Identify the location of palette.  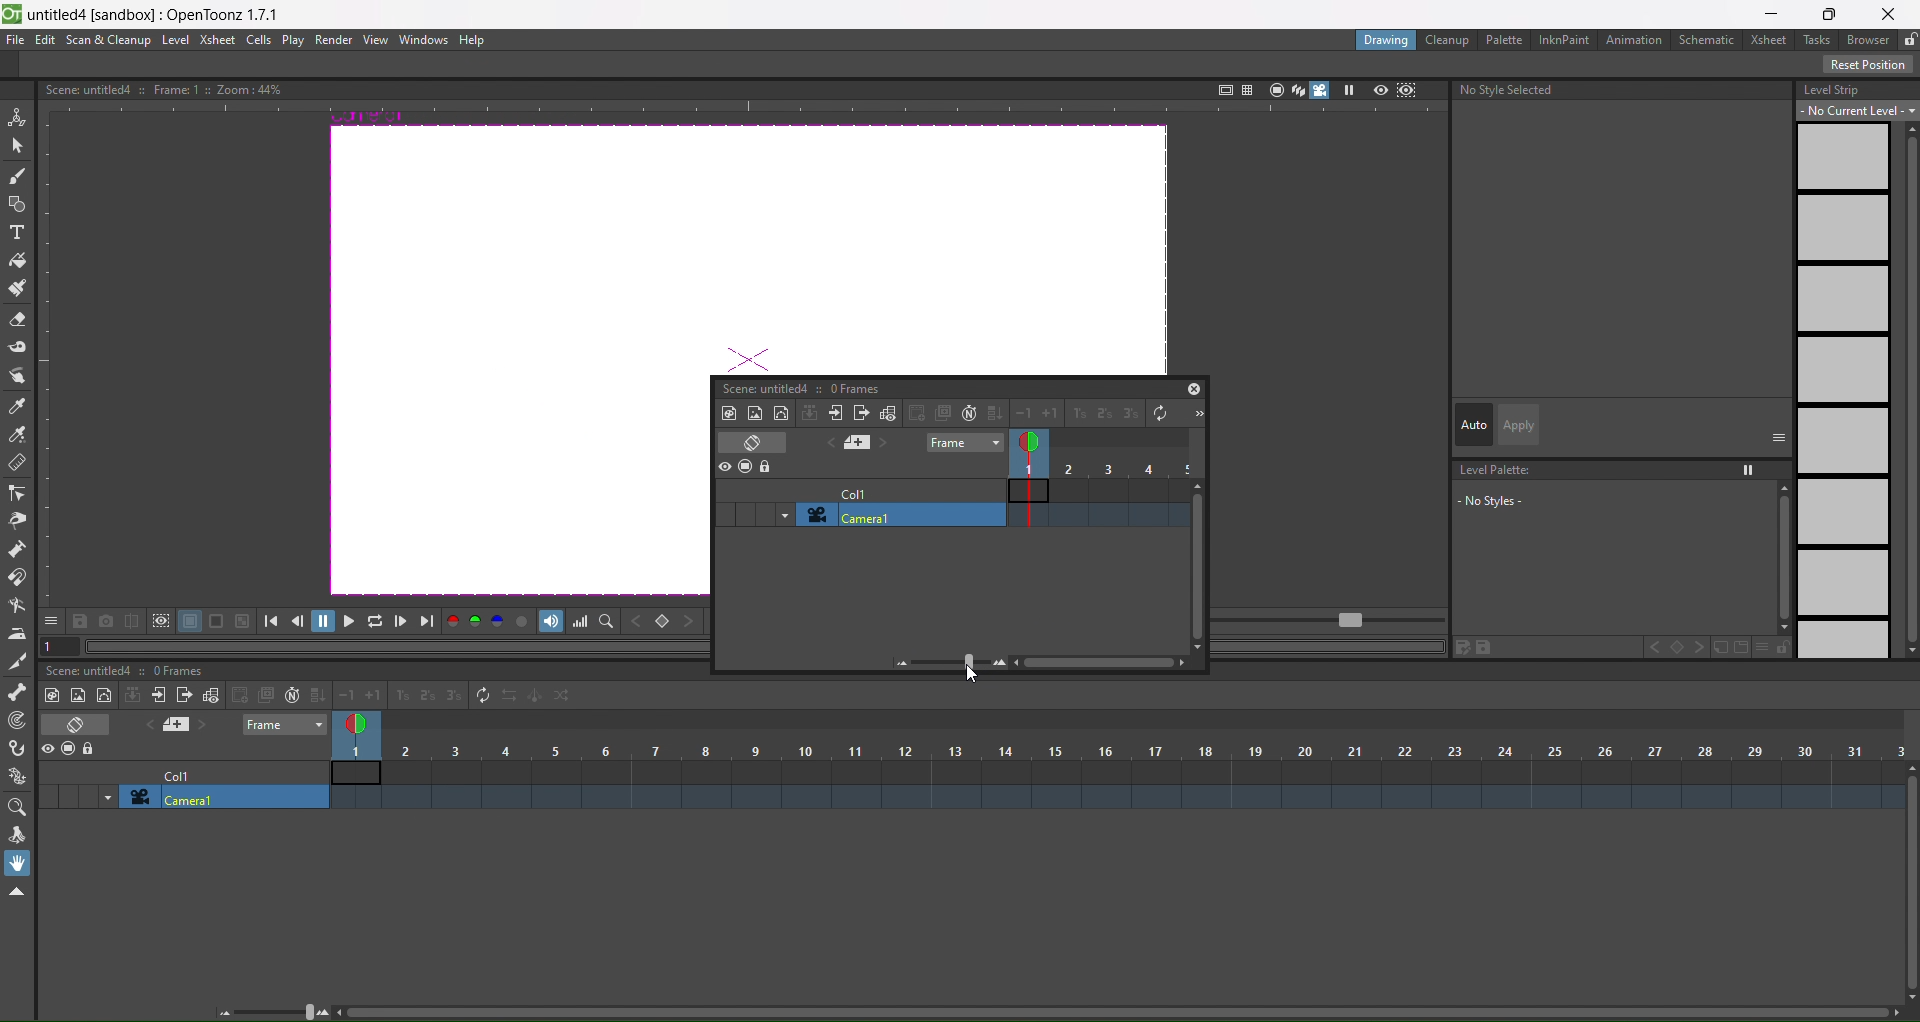
(1506, 39).